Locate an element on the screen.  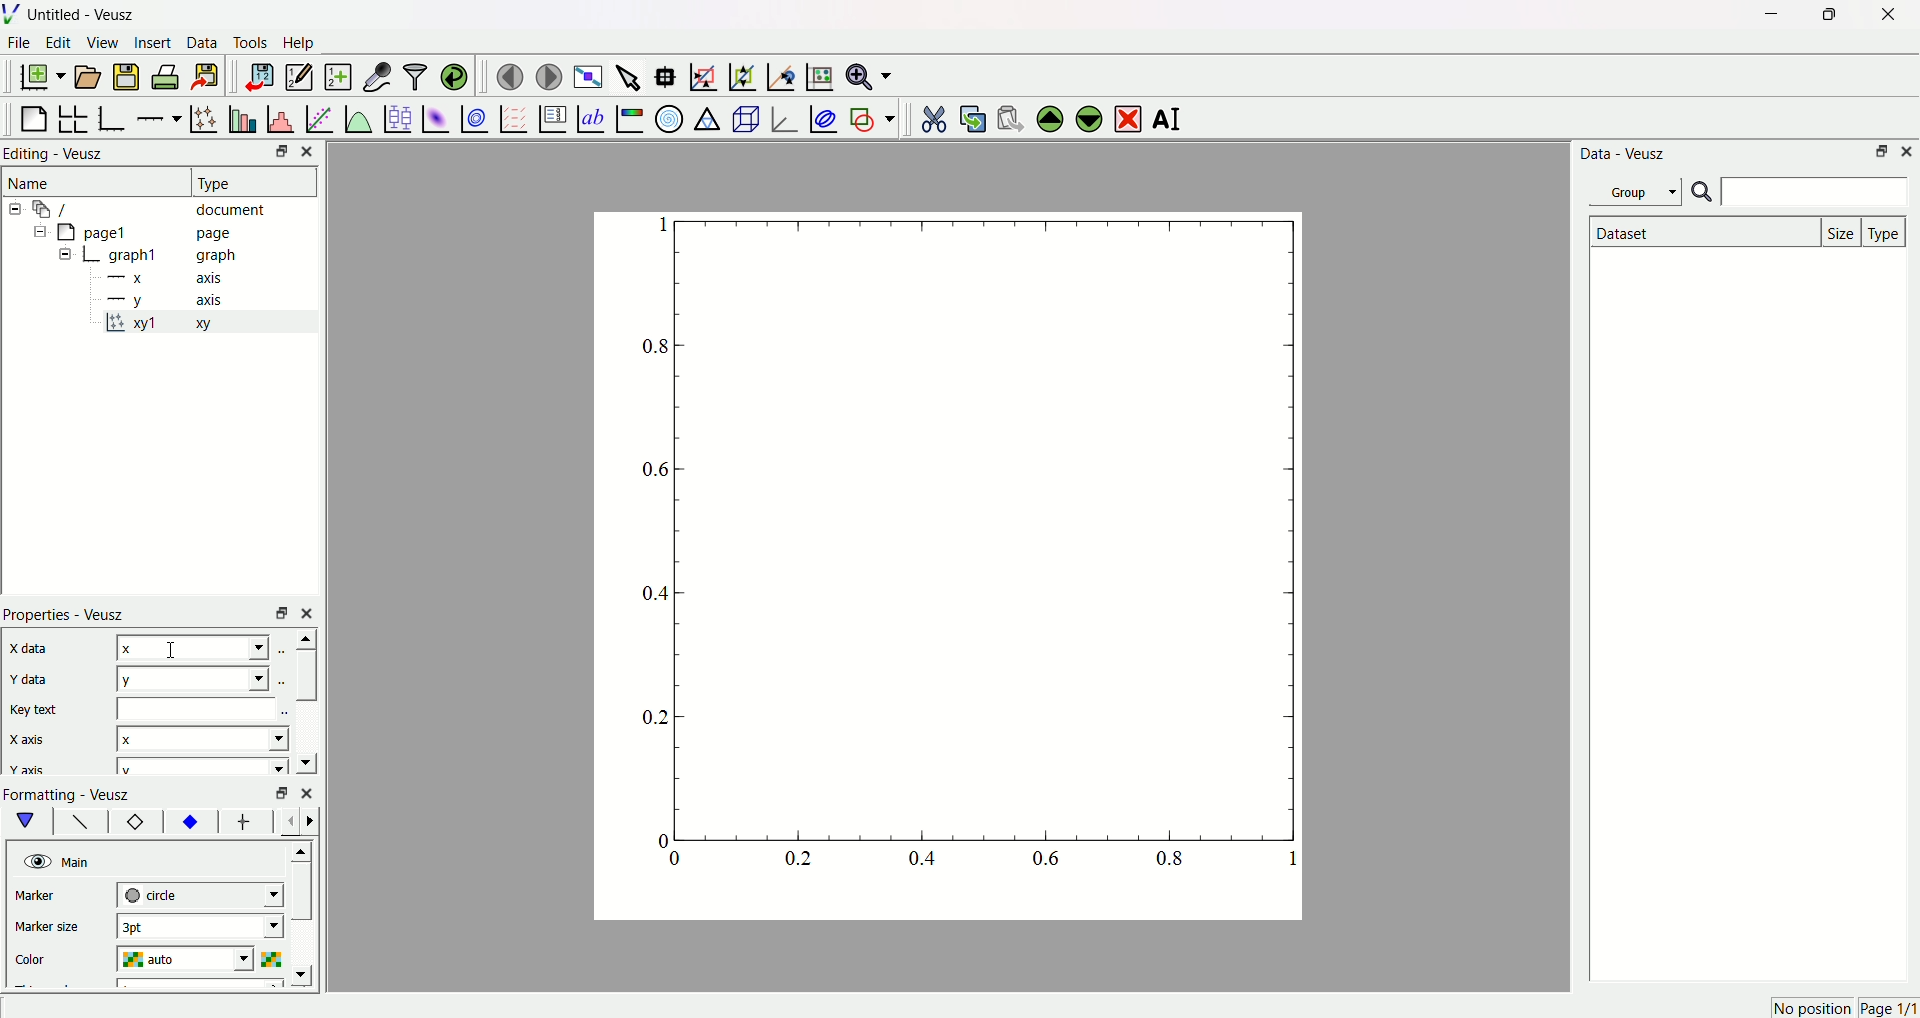
polar graphs is located at coordinates (669, 116).